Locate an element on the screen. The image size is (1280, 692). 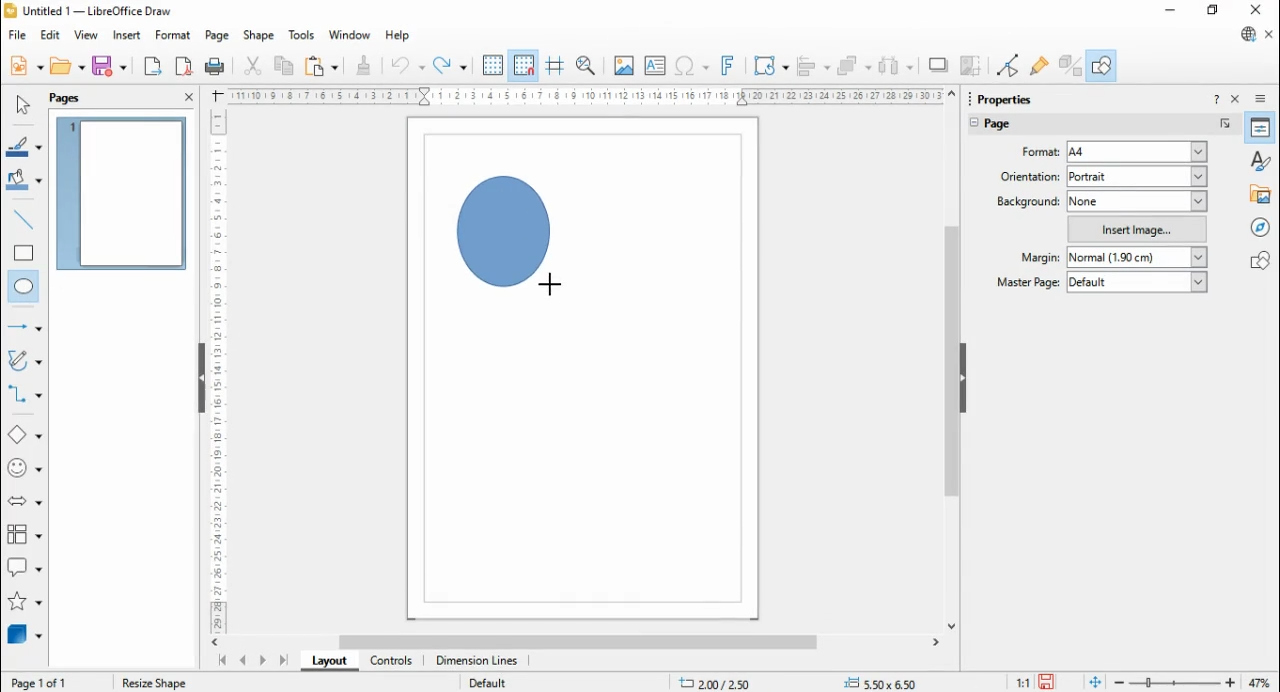
view is located at coordinates (86, 35).